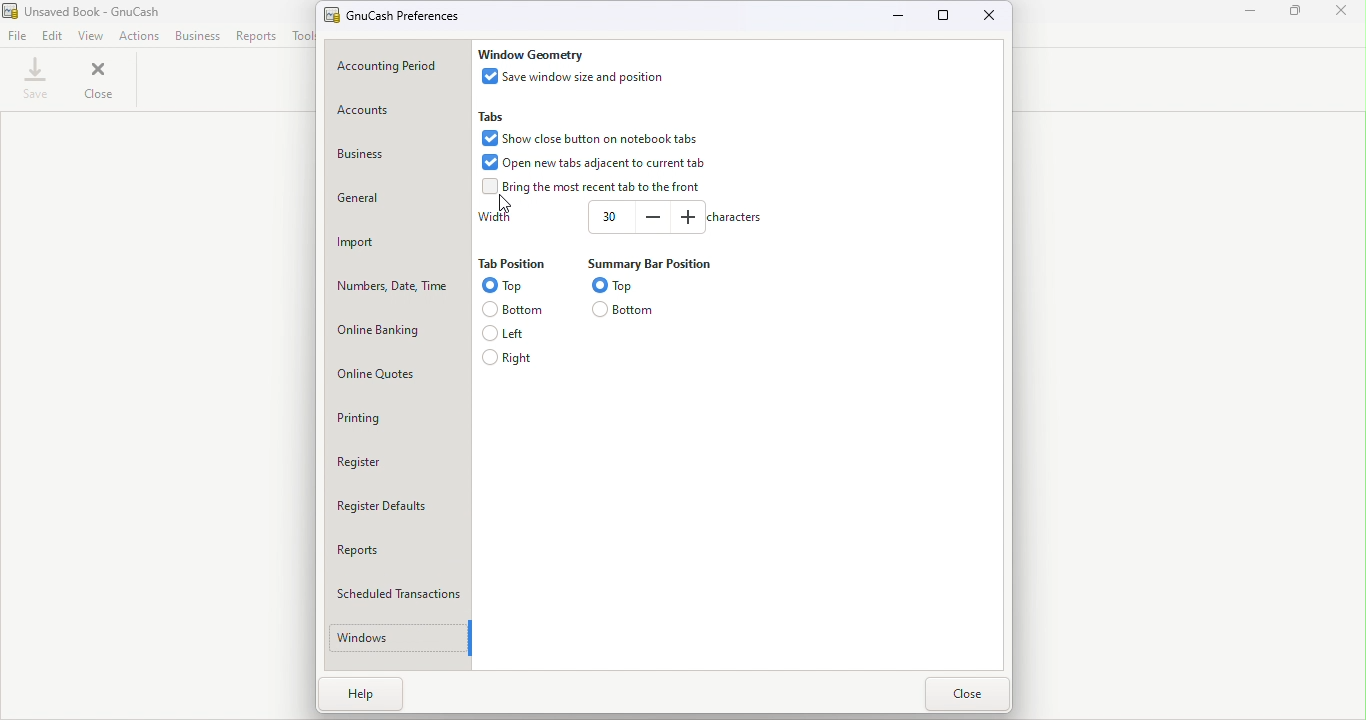 Image resolution: width=1366 pixels, height=720 pixels. I want to click on Numbers, Date, Time, so click(397, 283).